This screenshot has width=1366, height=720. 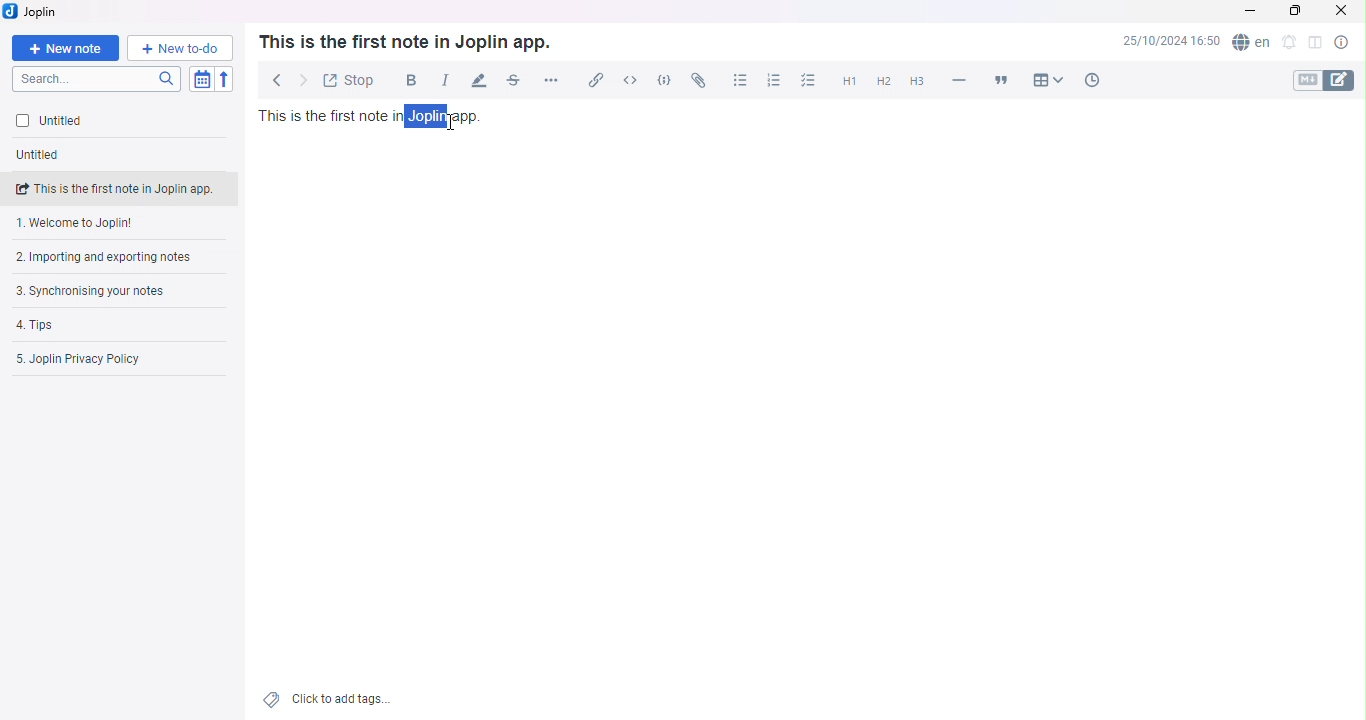 What do you see at coordinates (46, 156) in the screenshot?
I see `Untitled` at bounding box center [46, 156].